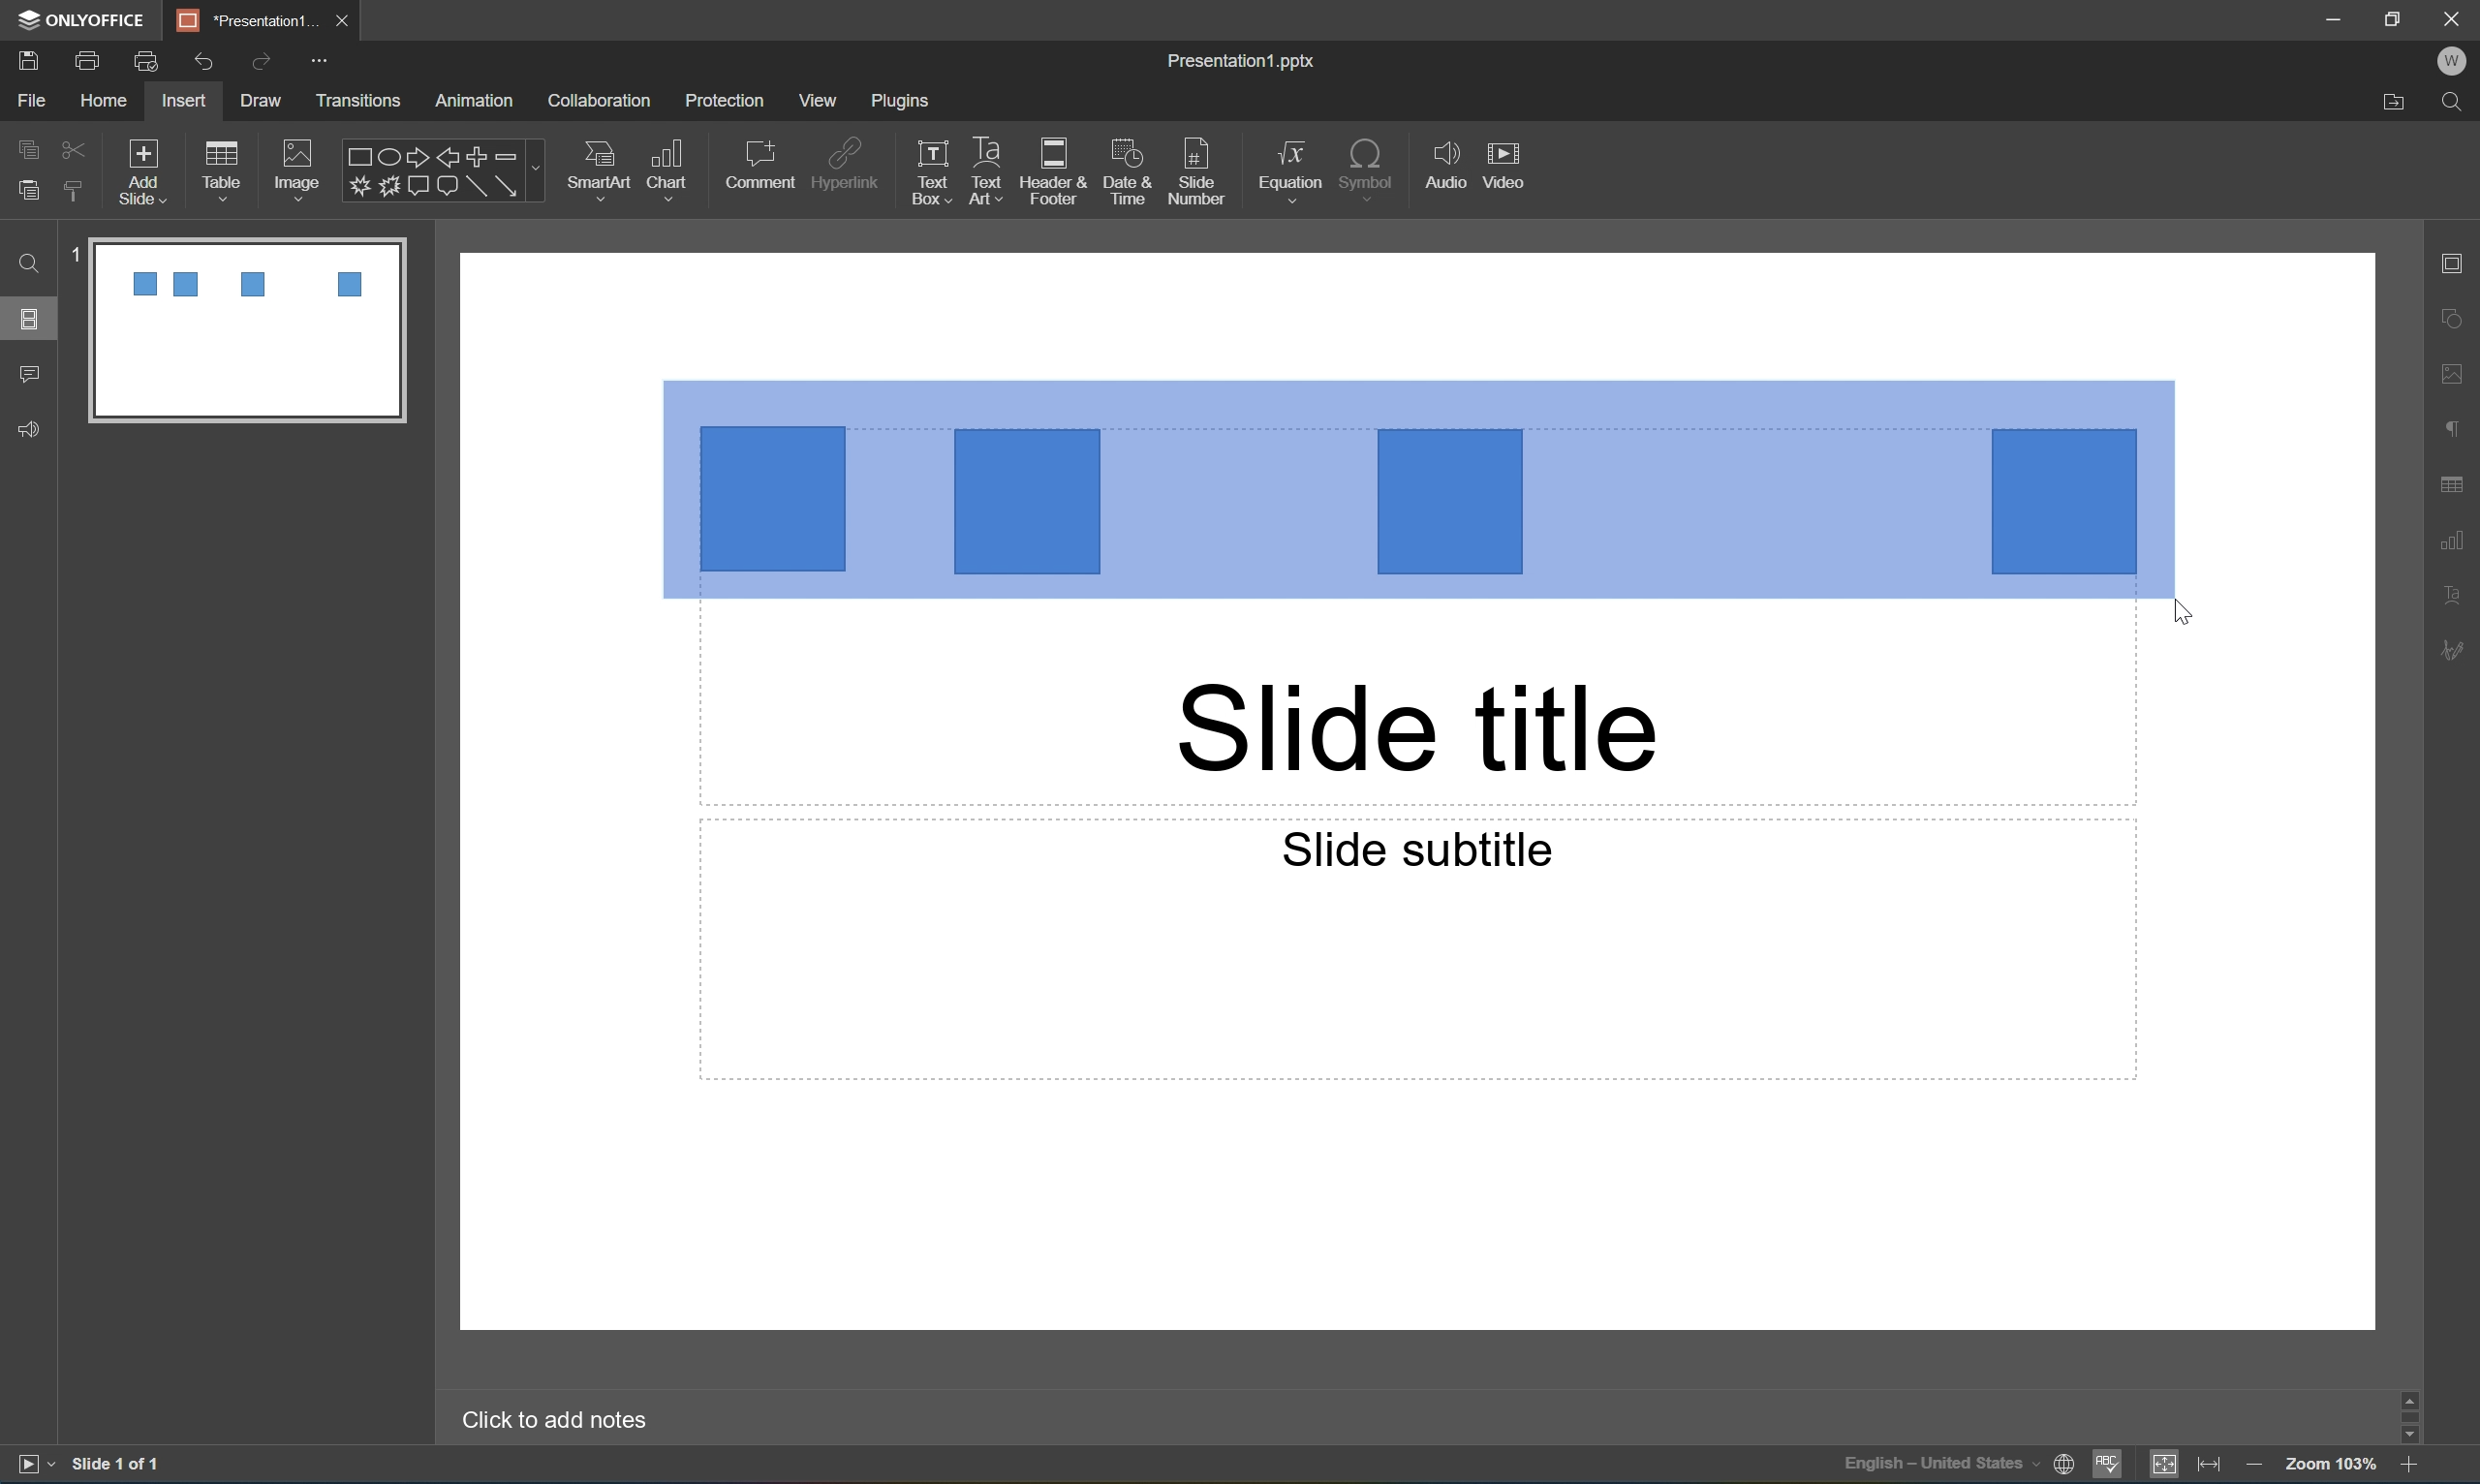  What do you see at coordinates (146, 59) in the screenshot?
I see `quick print` at bounding box center [146, 59].